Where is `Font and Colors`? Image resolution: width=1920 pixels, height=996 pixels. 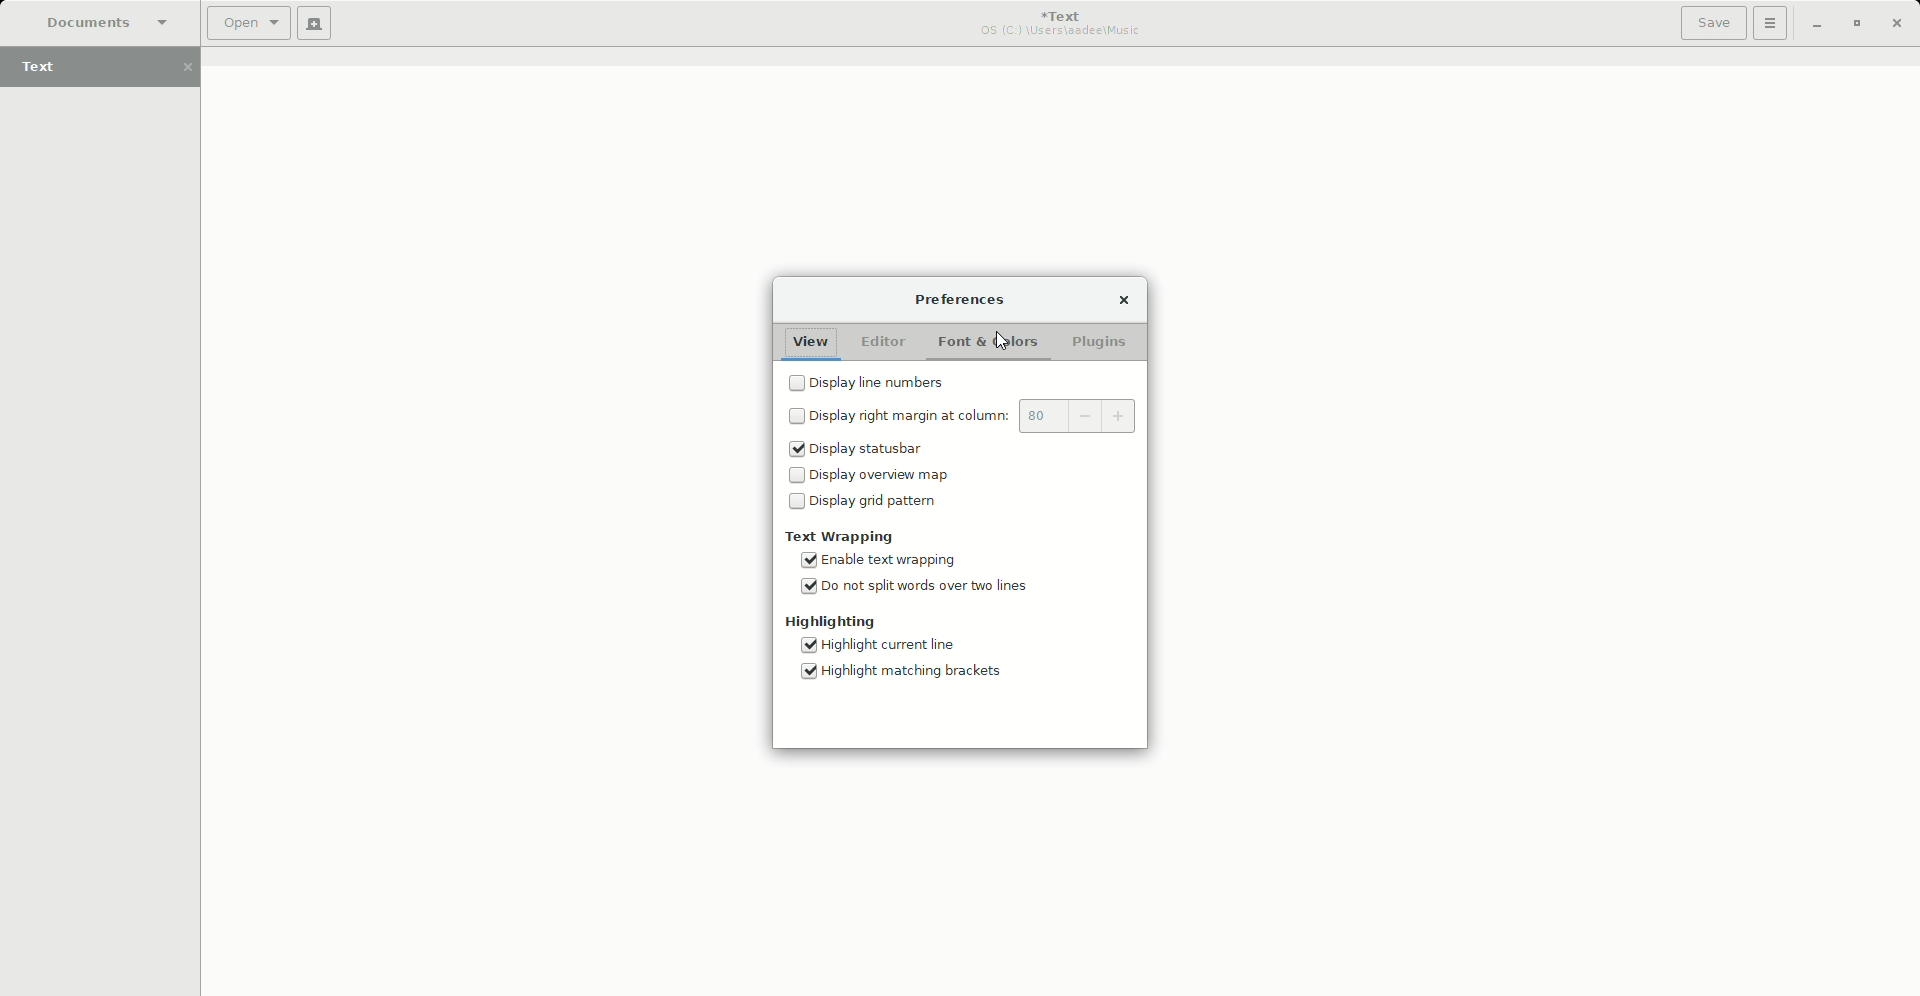 Font and Colors is located at coordinates (995, 337).